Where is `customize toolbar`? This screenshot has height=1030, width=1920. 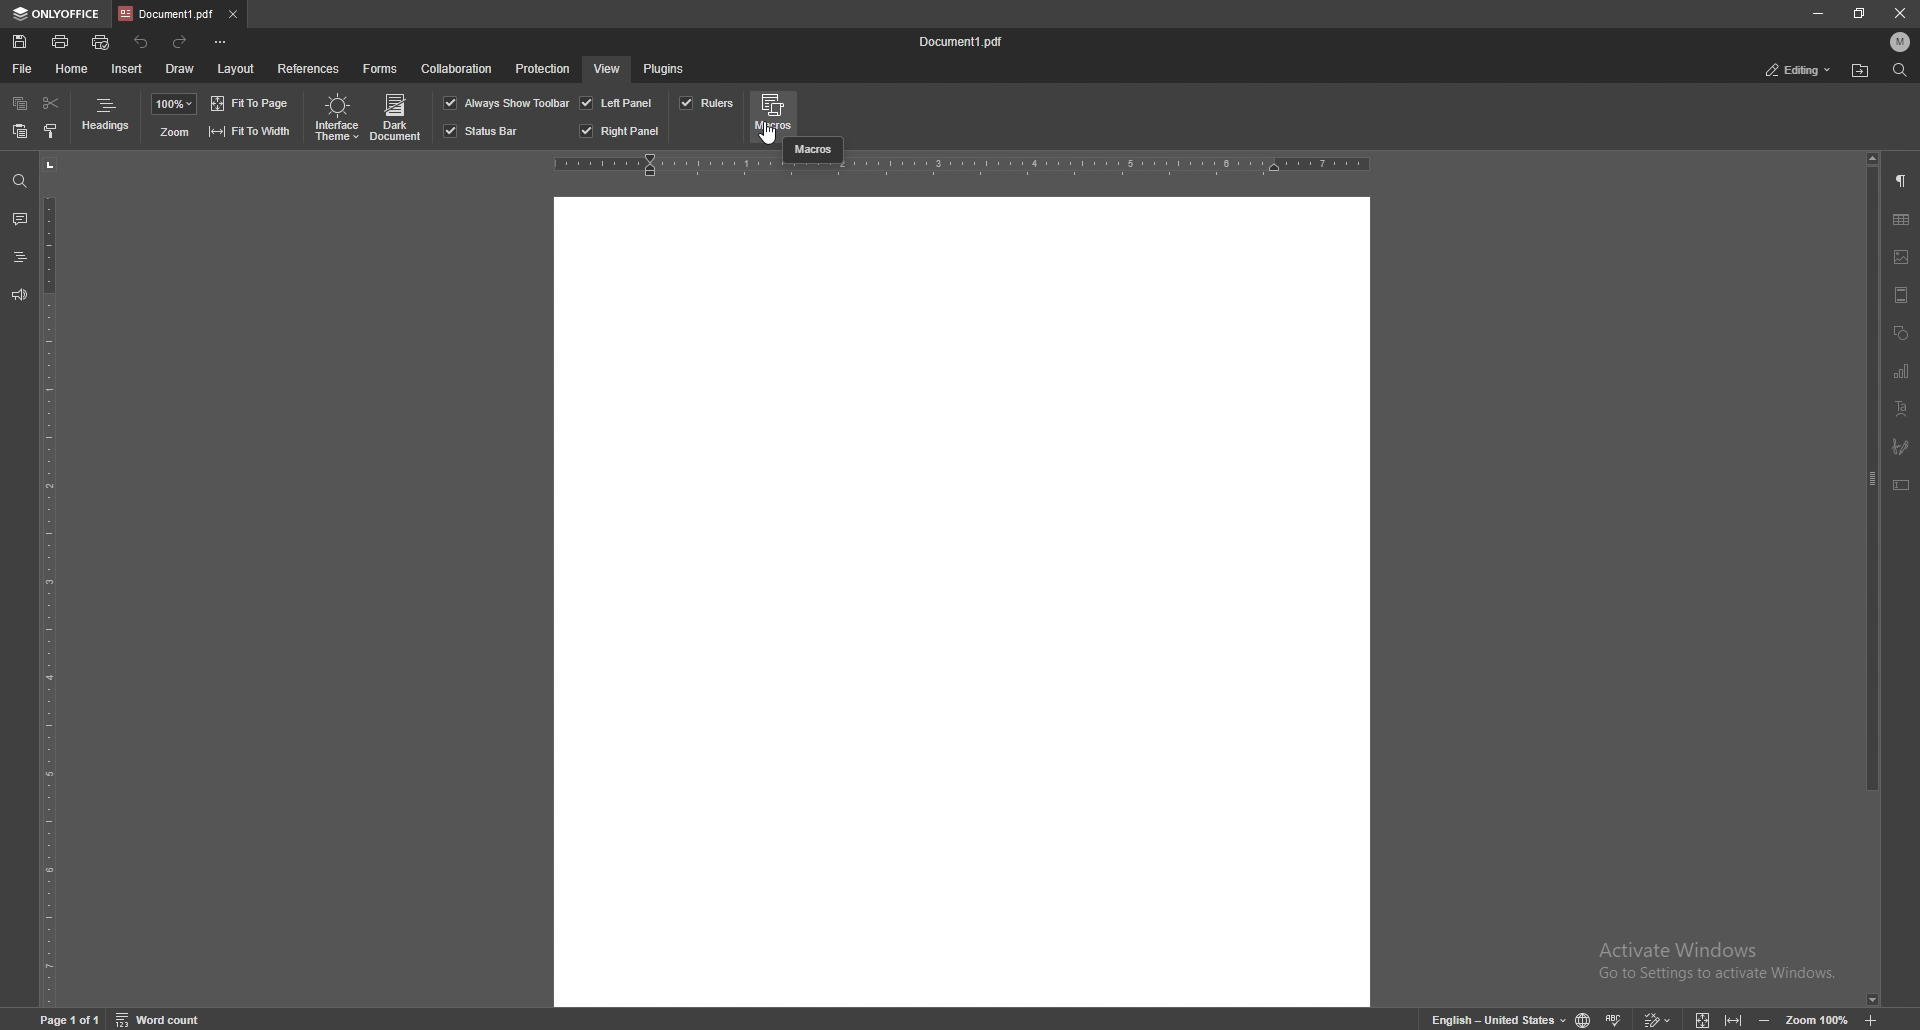 customize toolbar is located at coordinates (223, 42).